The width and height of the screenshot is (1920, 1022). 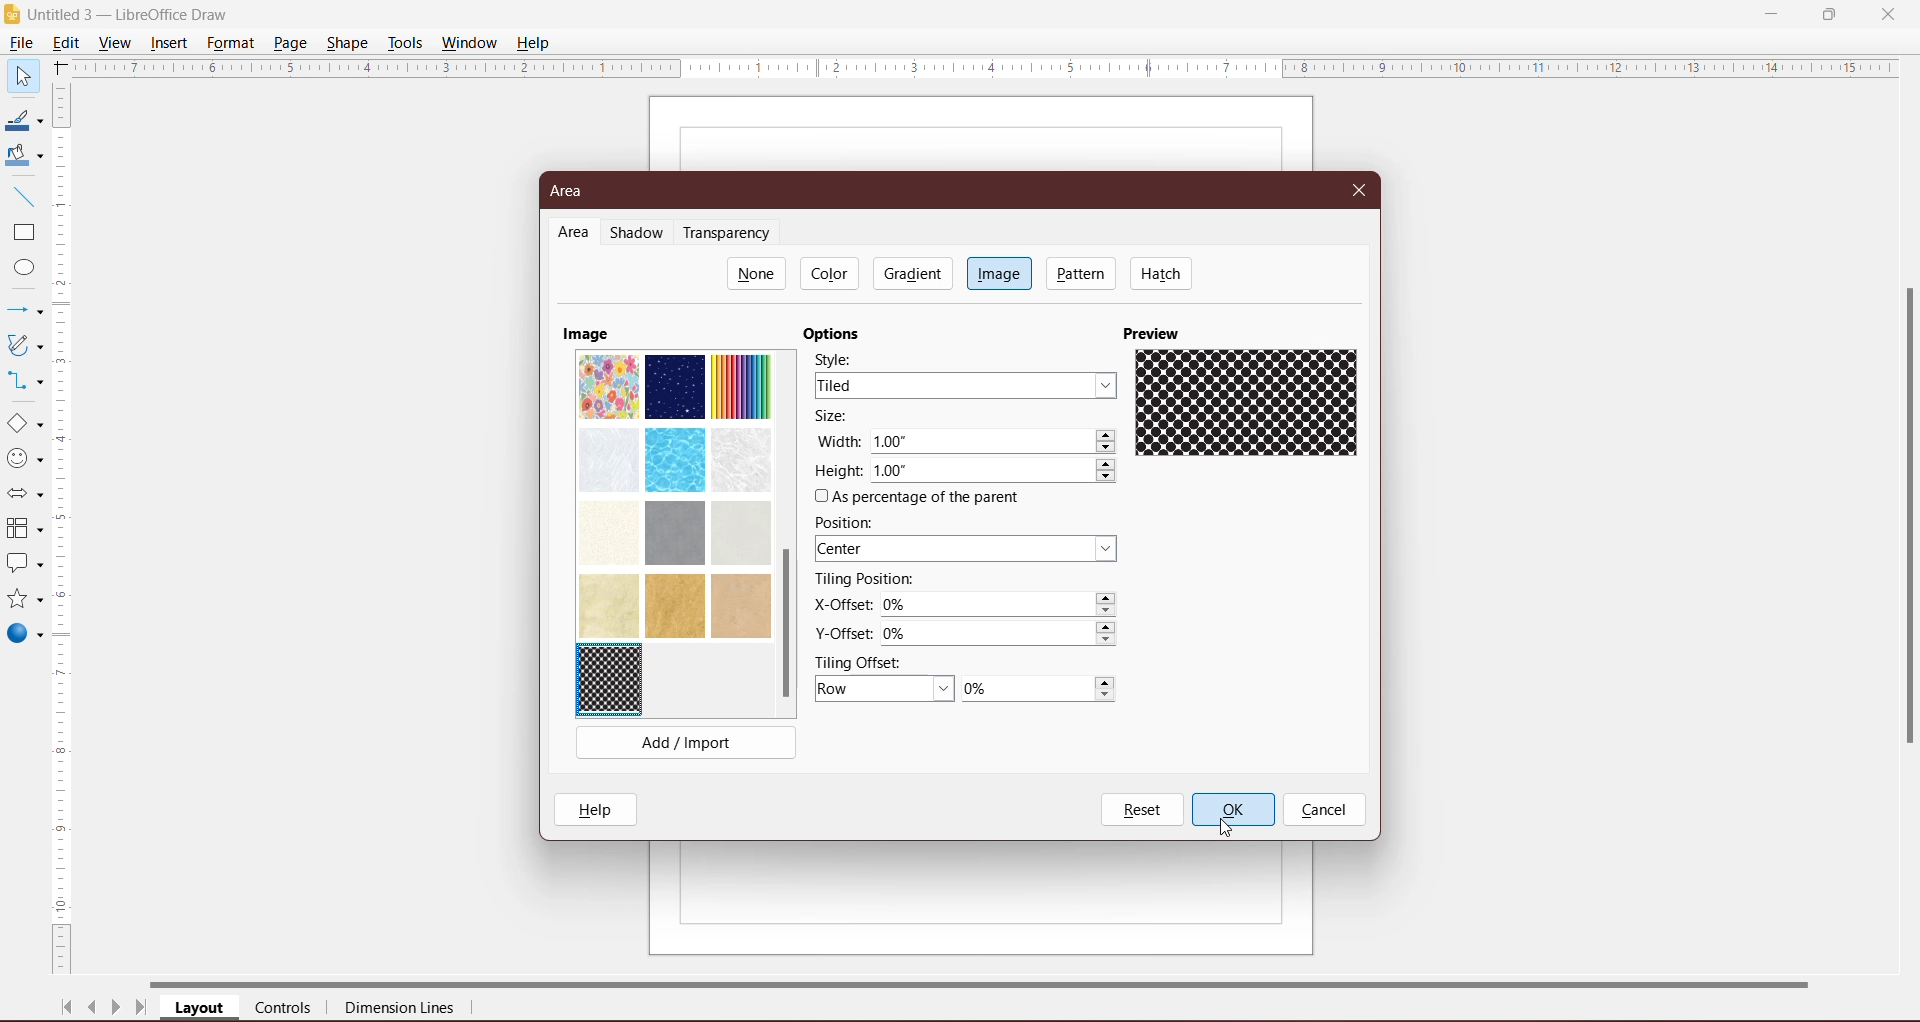 What do you see at coordinates (13, 15) in the screenshot?
I see `Application Logo` at bounding box center [13, 15].